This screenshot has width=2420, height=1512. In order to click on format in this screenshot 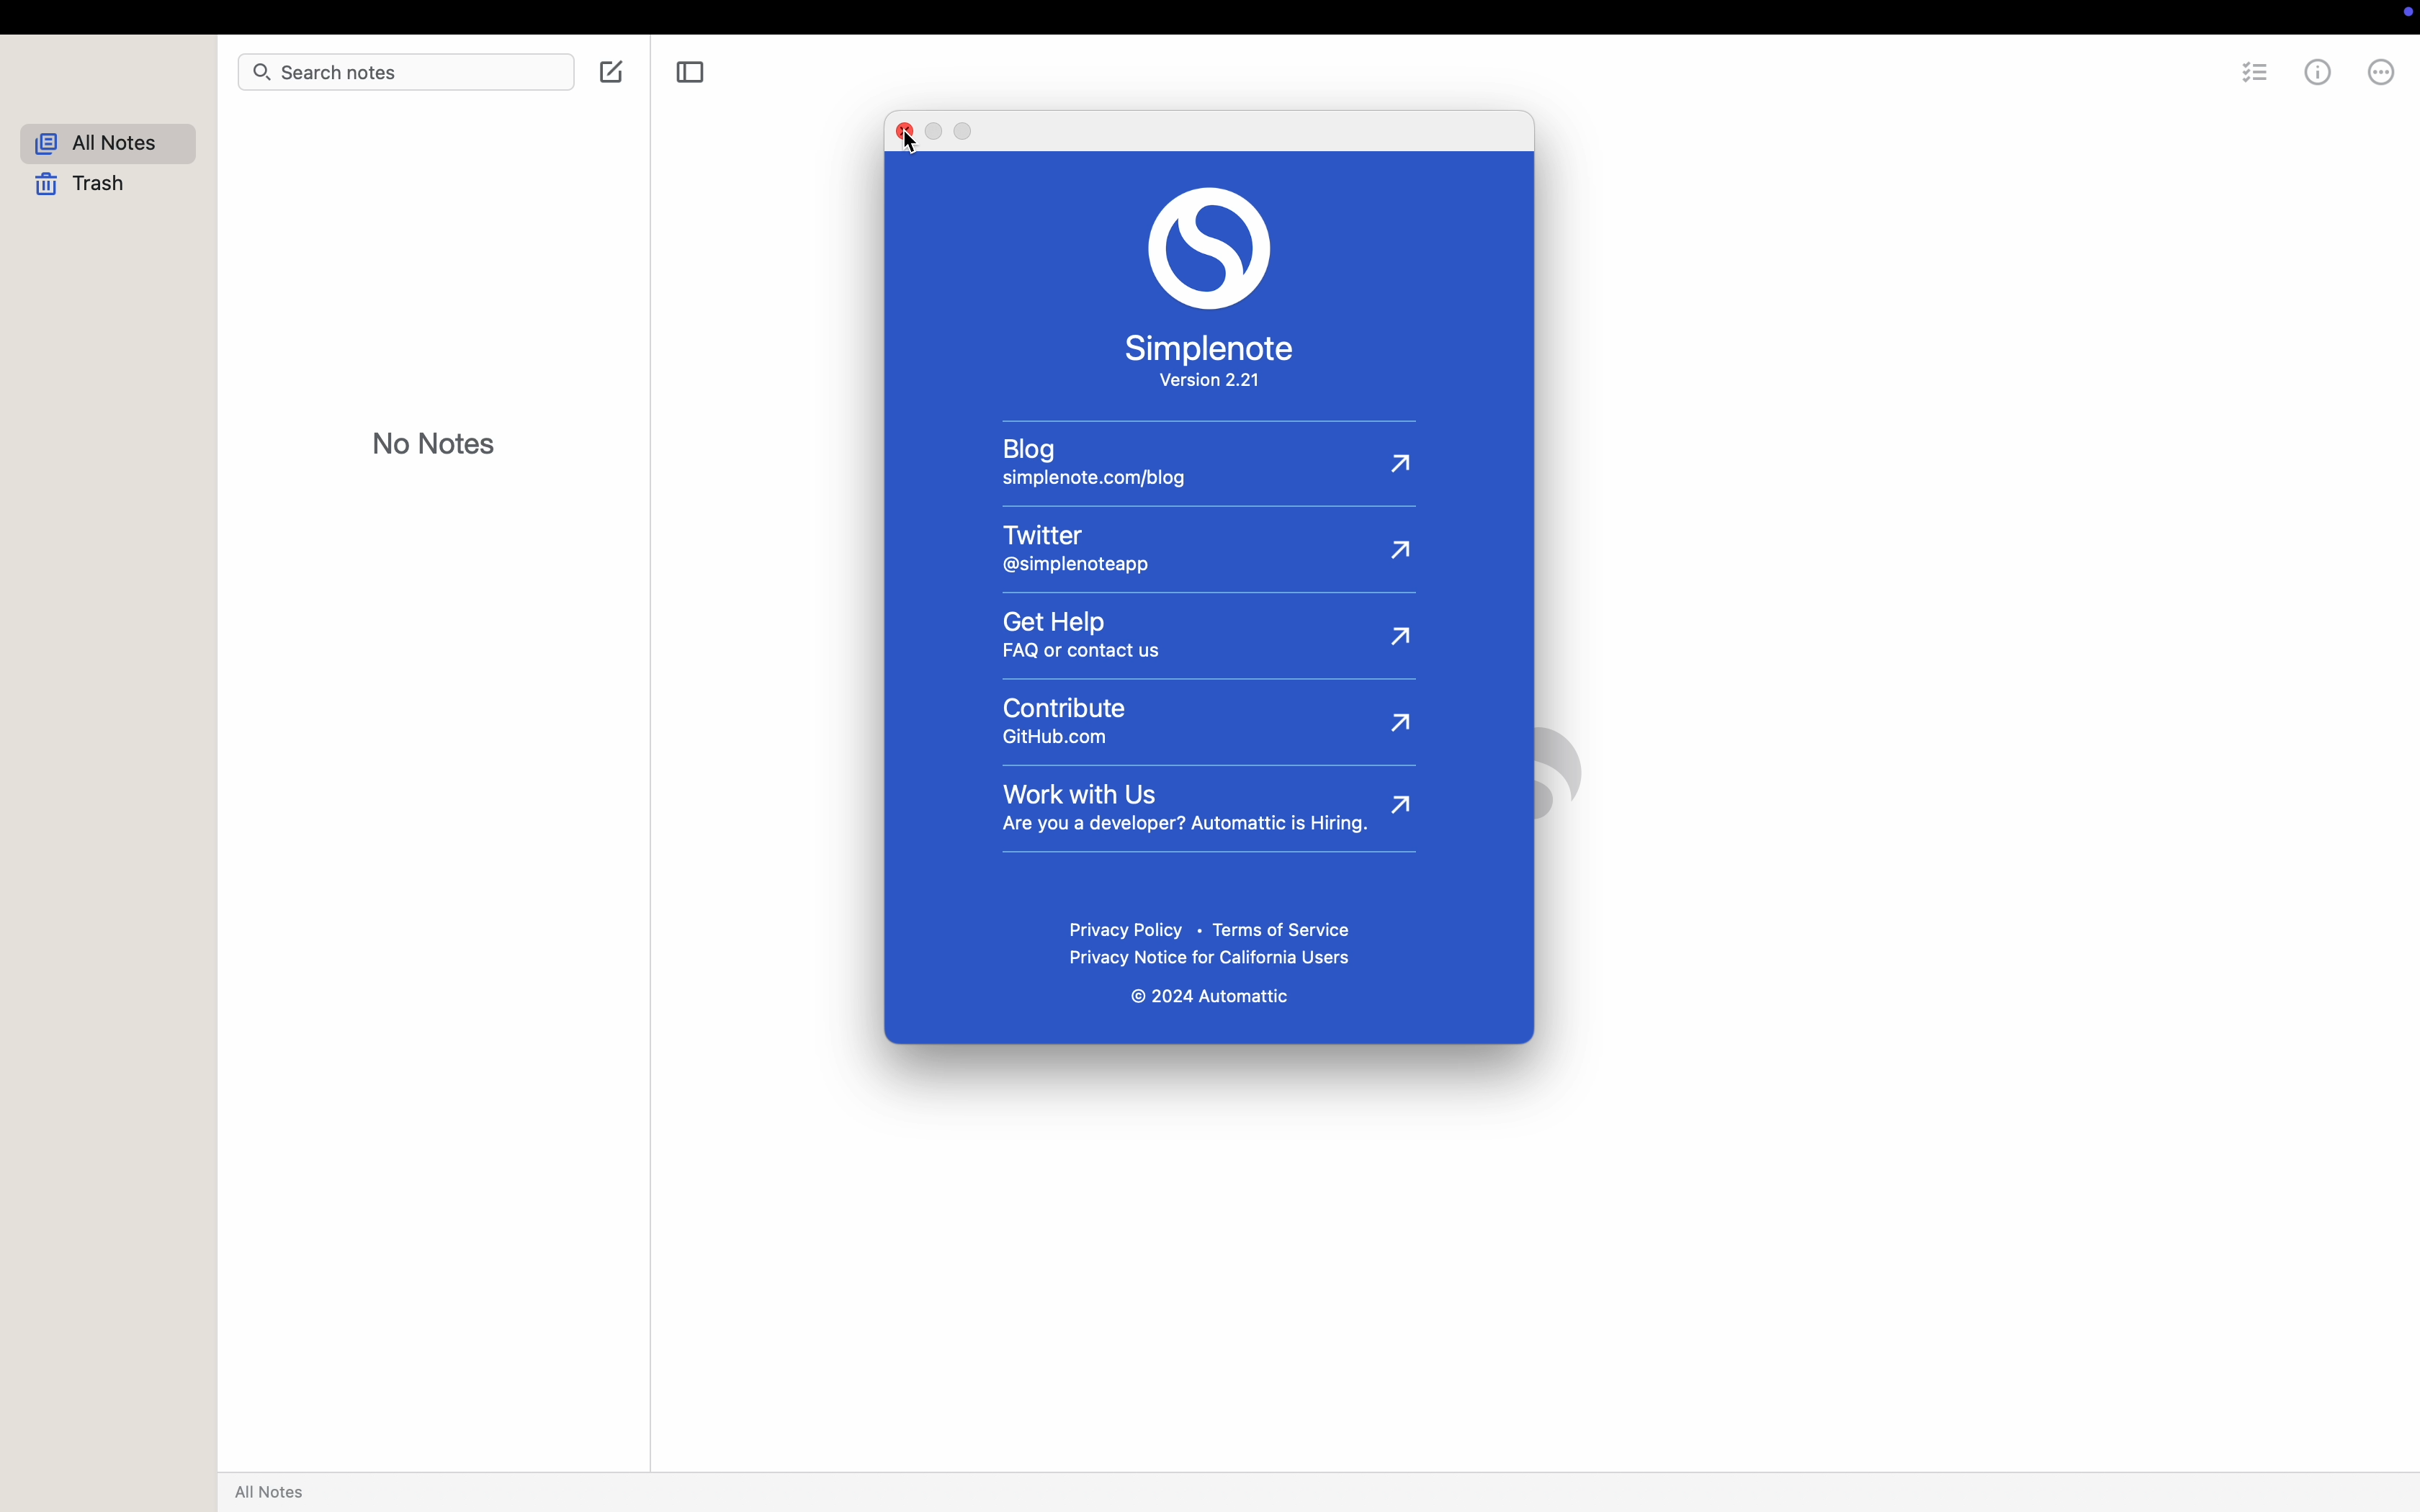, I will do `click(451, 15)`.